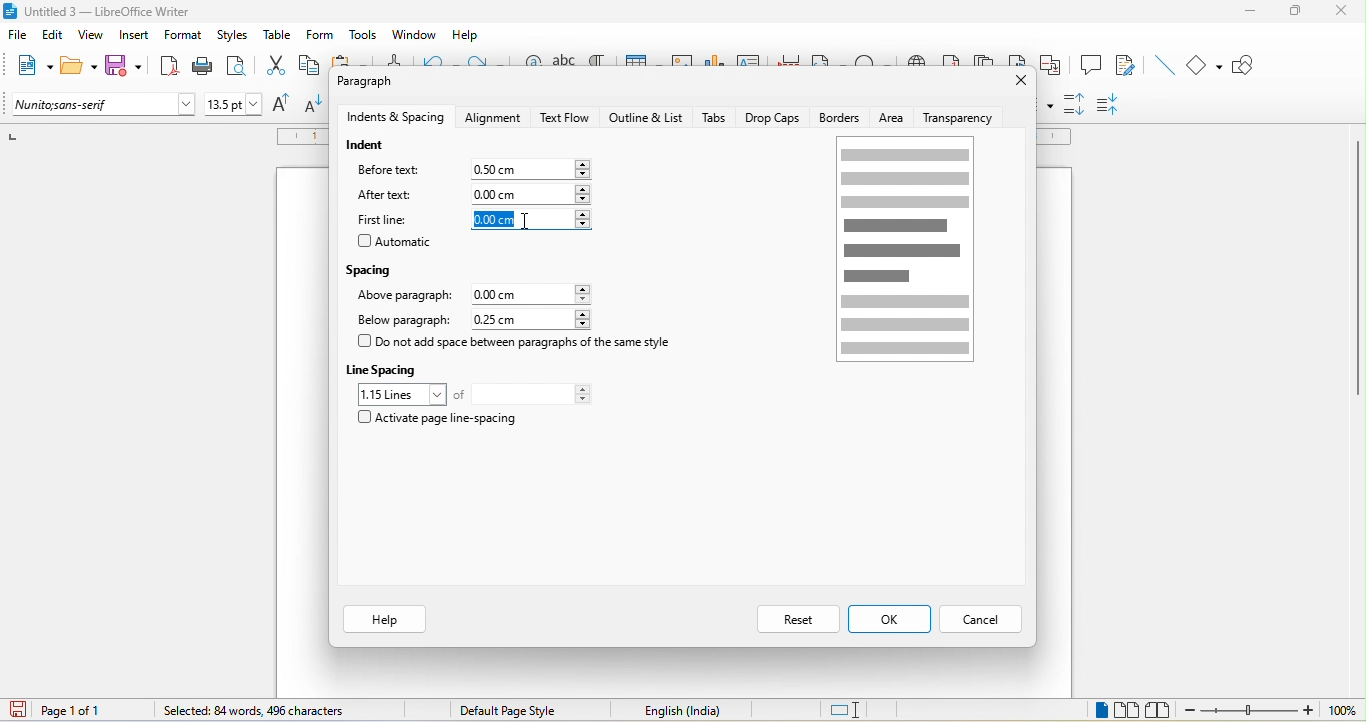 The image size is (1366, 722). Describe the element at coordinates (363, 341) in the screenshot. I see `checkbox` at that location.